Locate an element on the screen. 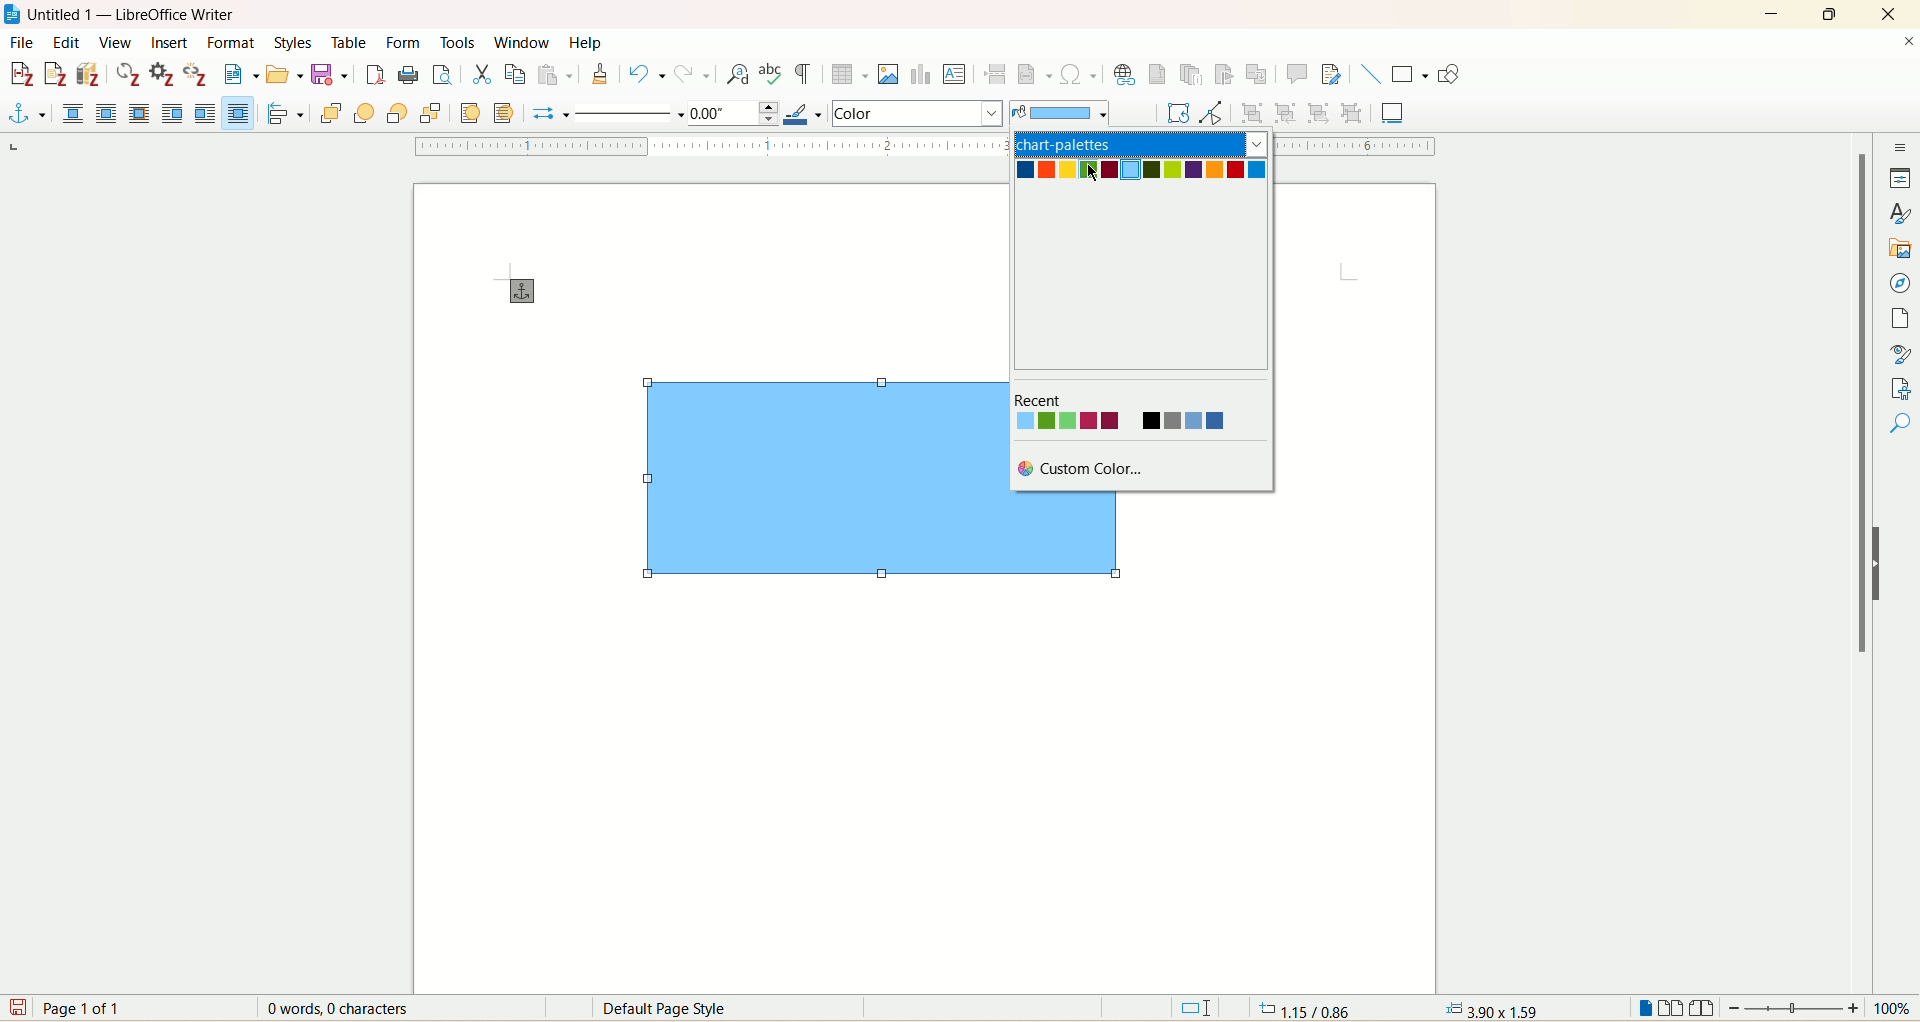  custom color is located at coordinates (1087, 466).